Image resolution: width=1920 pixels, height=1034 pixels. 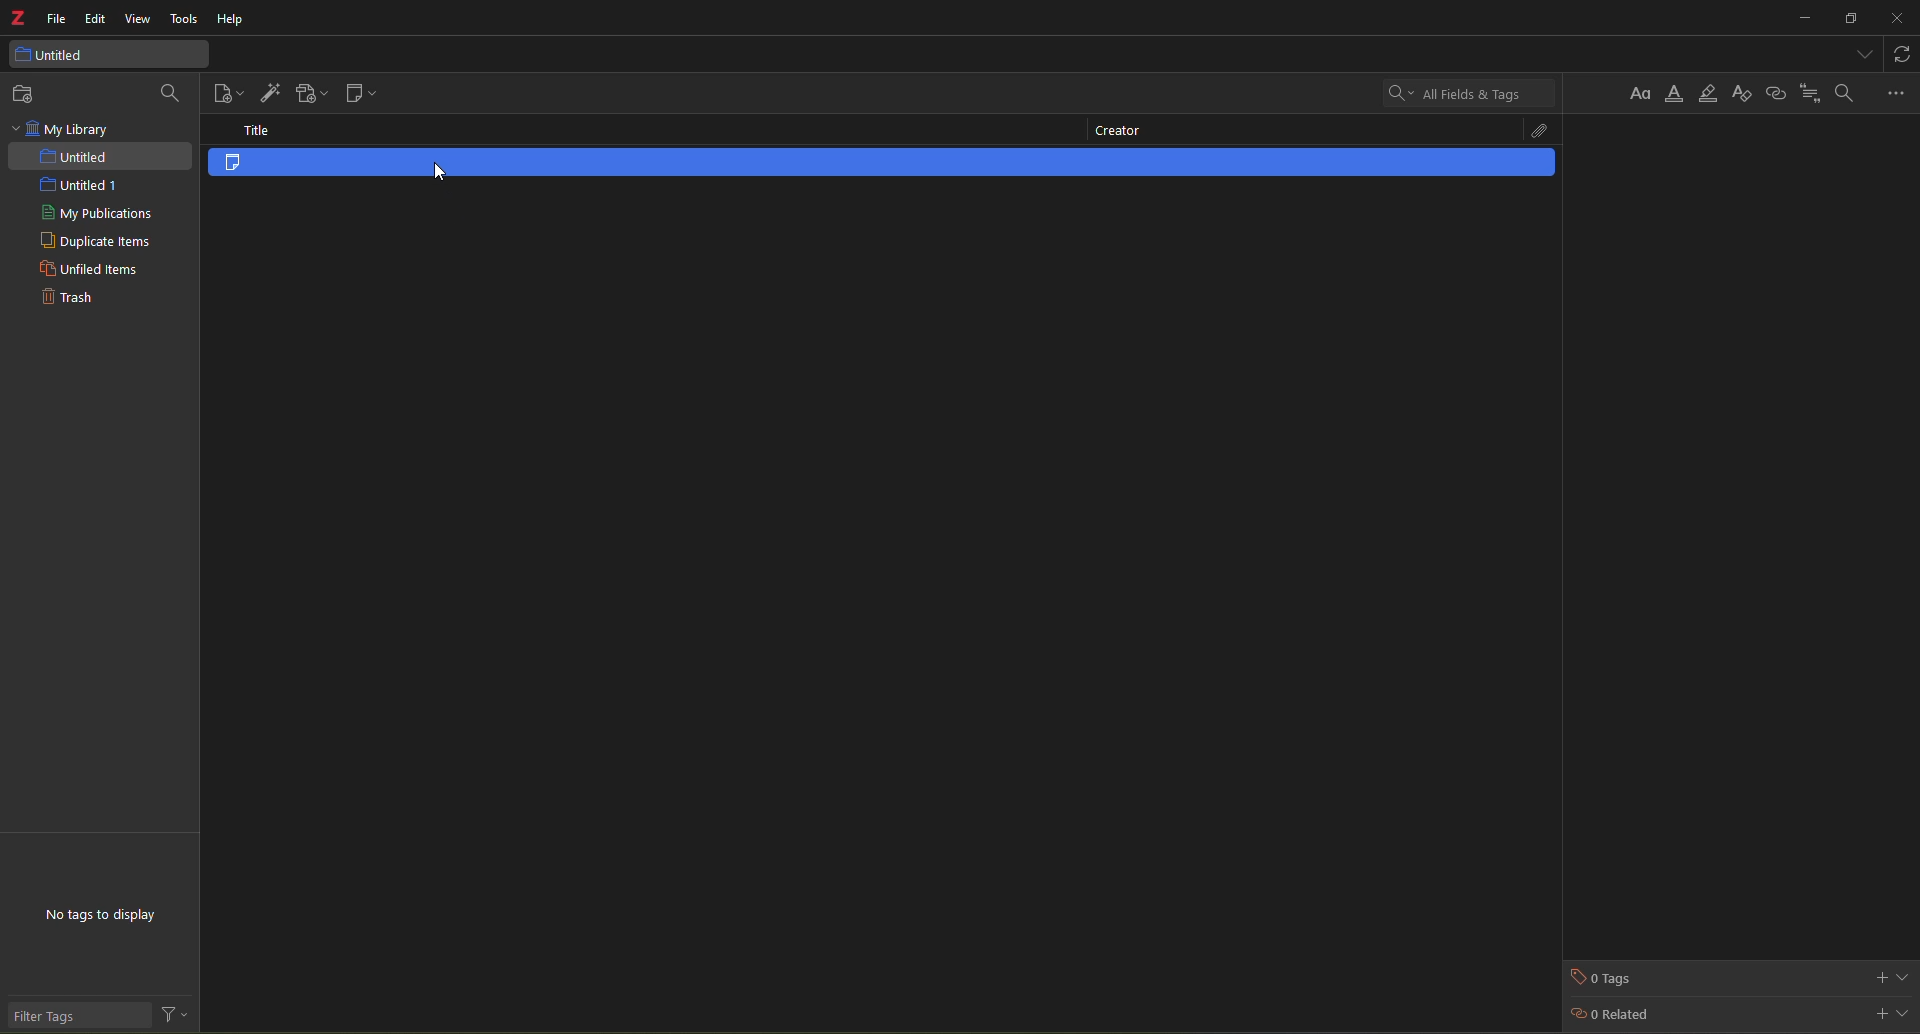 What do you see at coordinates (1800, 18) in the screenshot?
I see `minimize` at bounding box center [1800, 18].